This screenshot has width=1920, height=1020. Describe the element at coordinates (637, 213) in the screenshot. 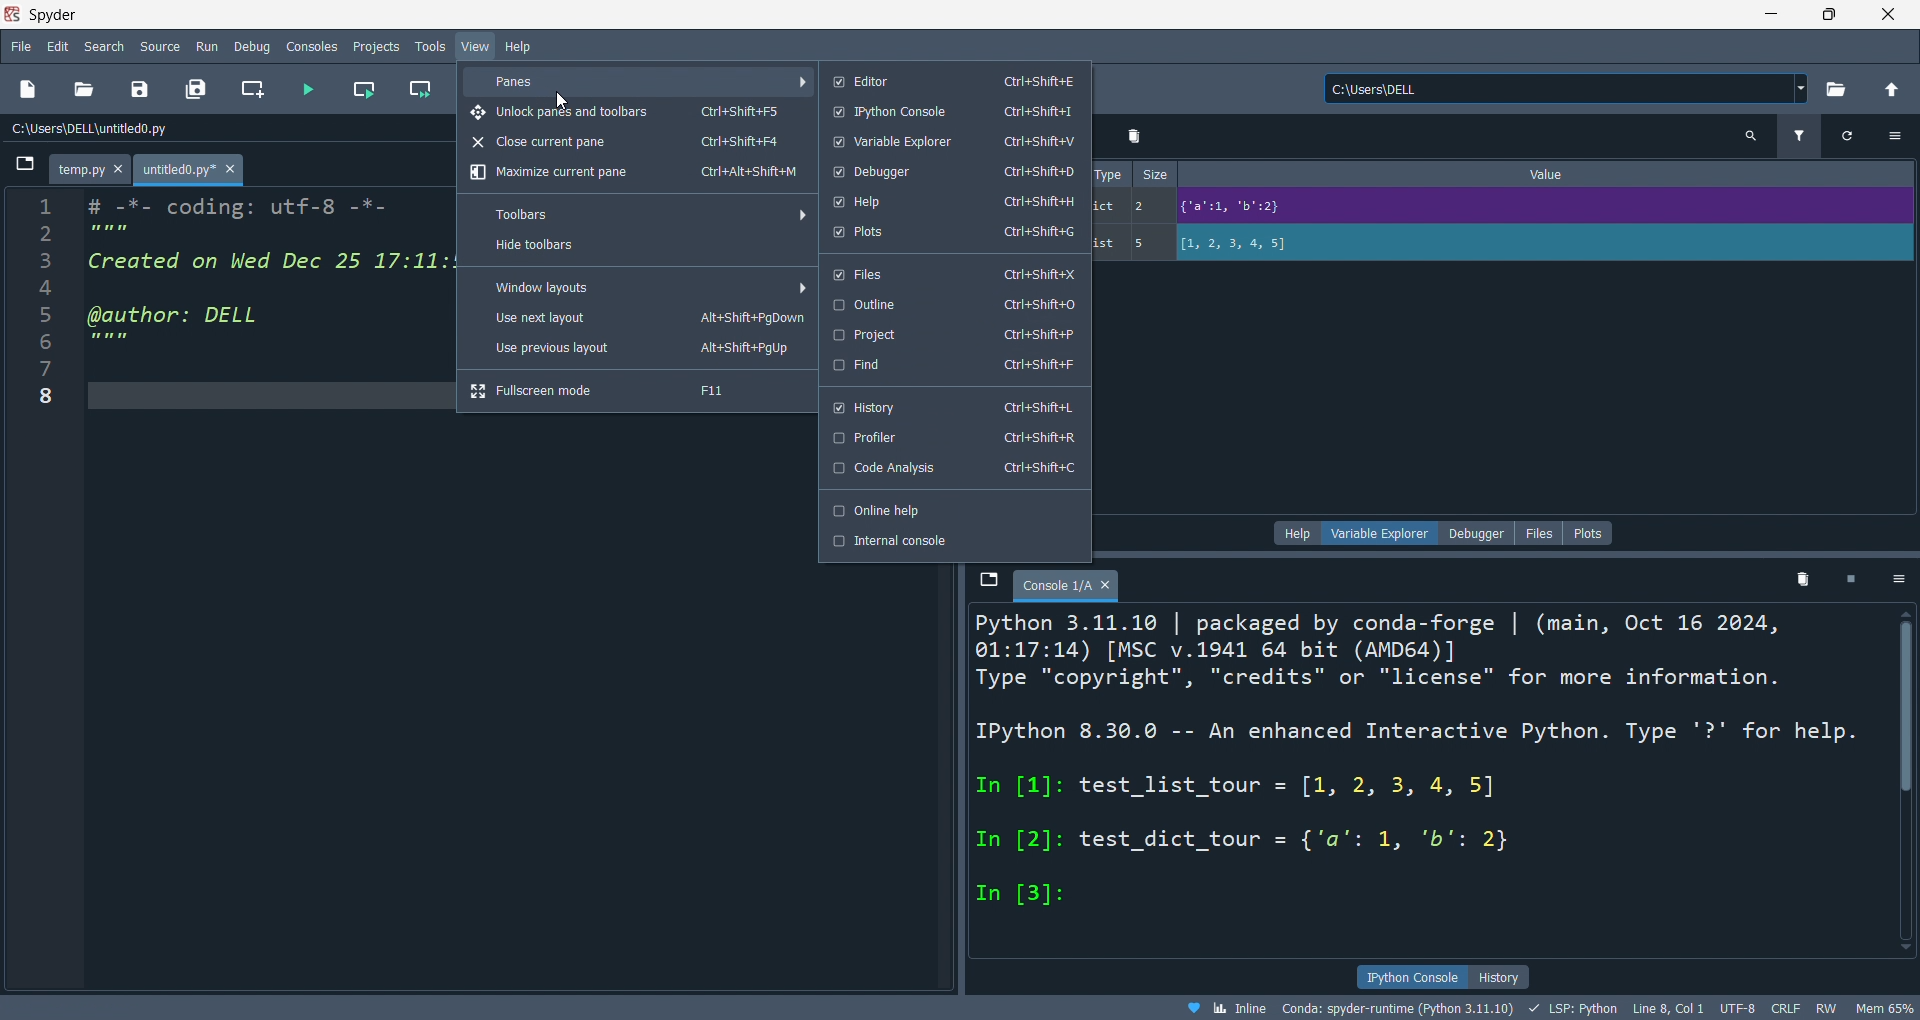

I see `toolbars` at that location.